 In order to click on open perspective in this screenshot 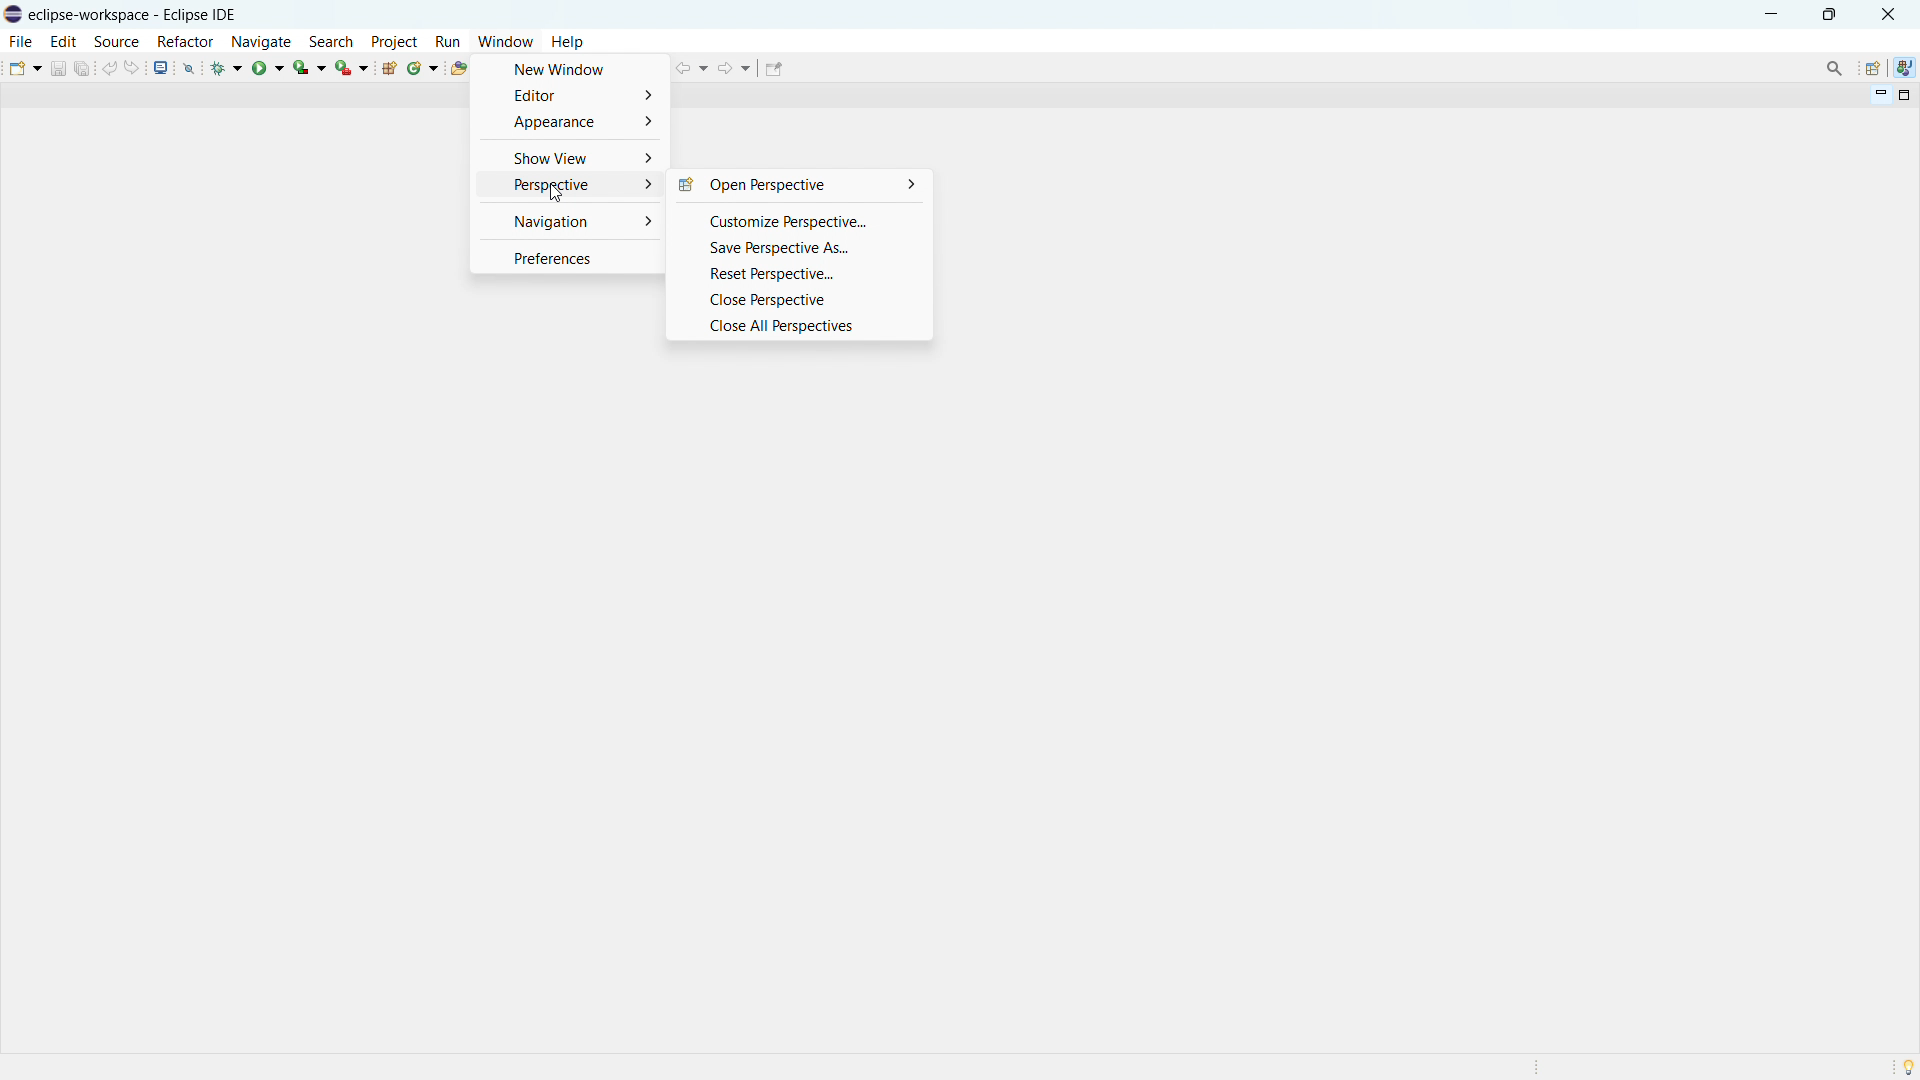, I will do `click(1872, 68)`.